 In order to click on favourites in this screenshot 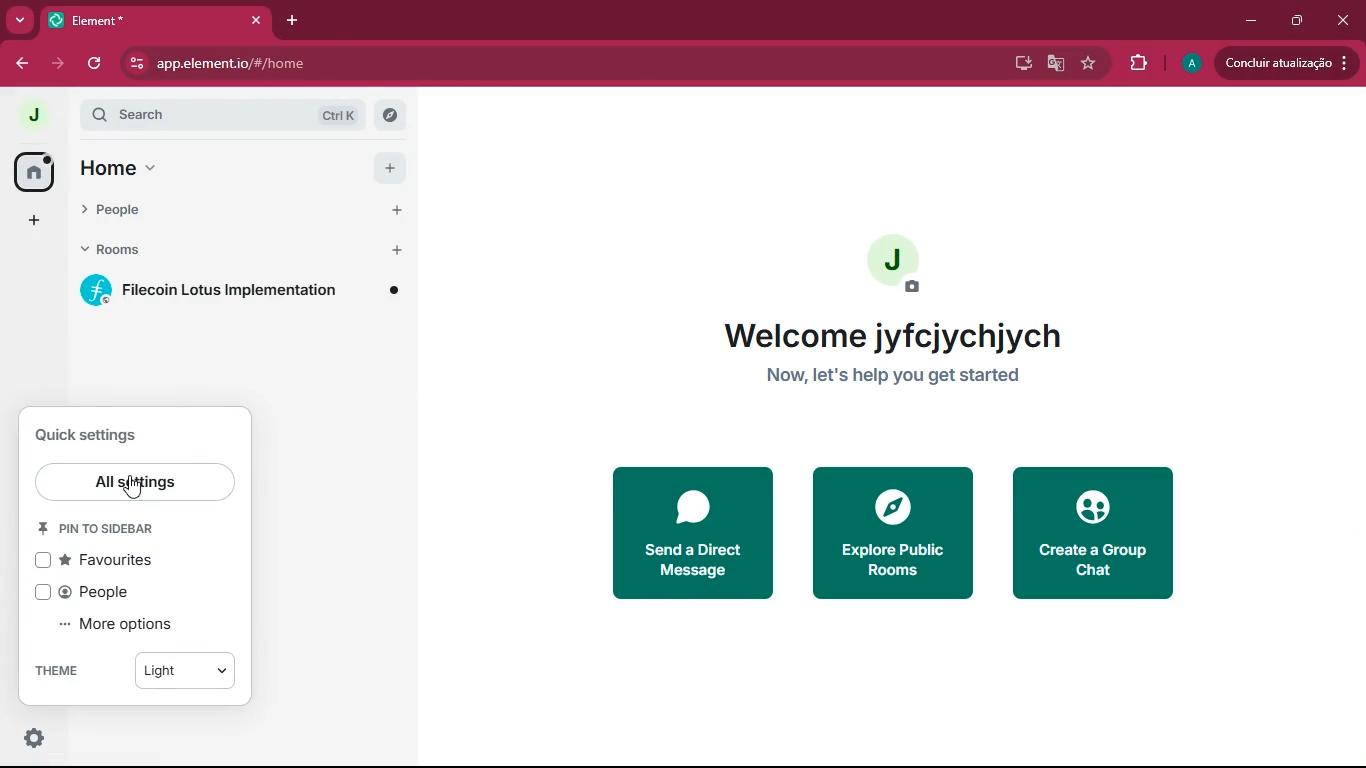, I will do `click(108, 558)`.